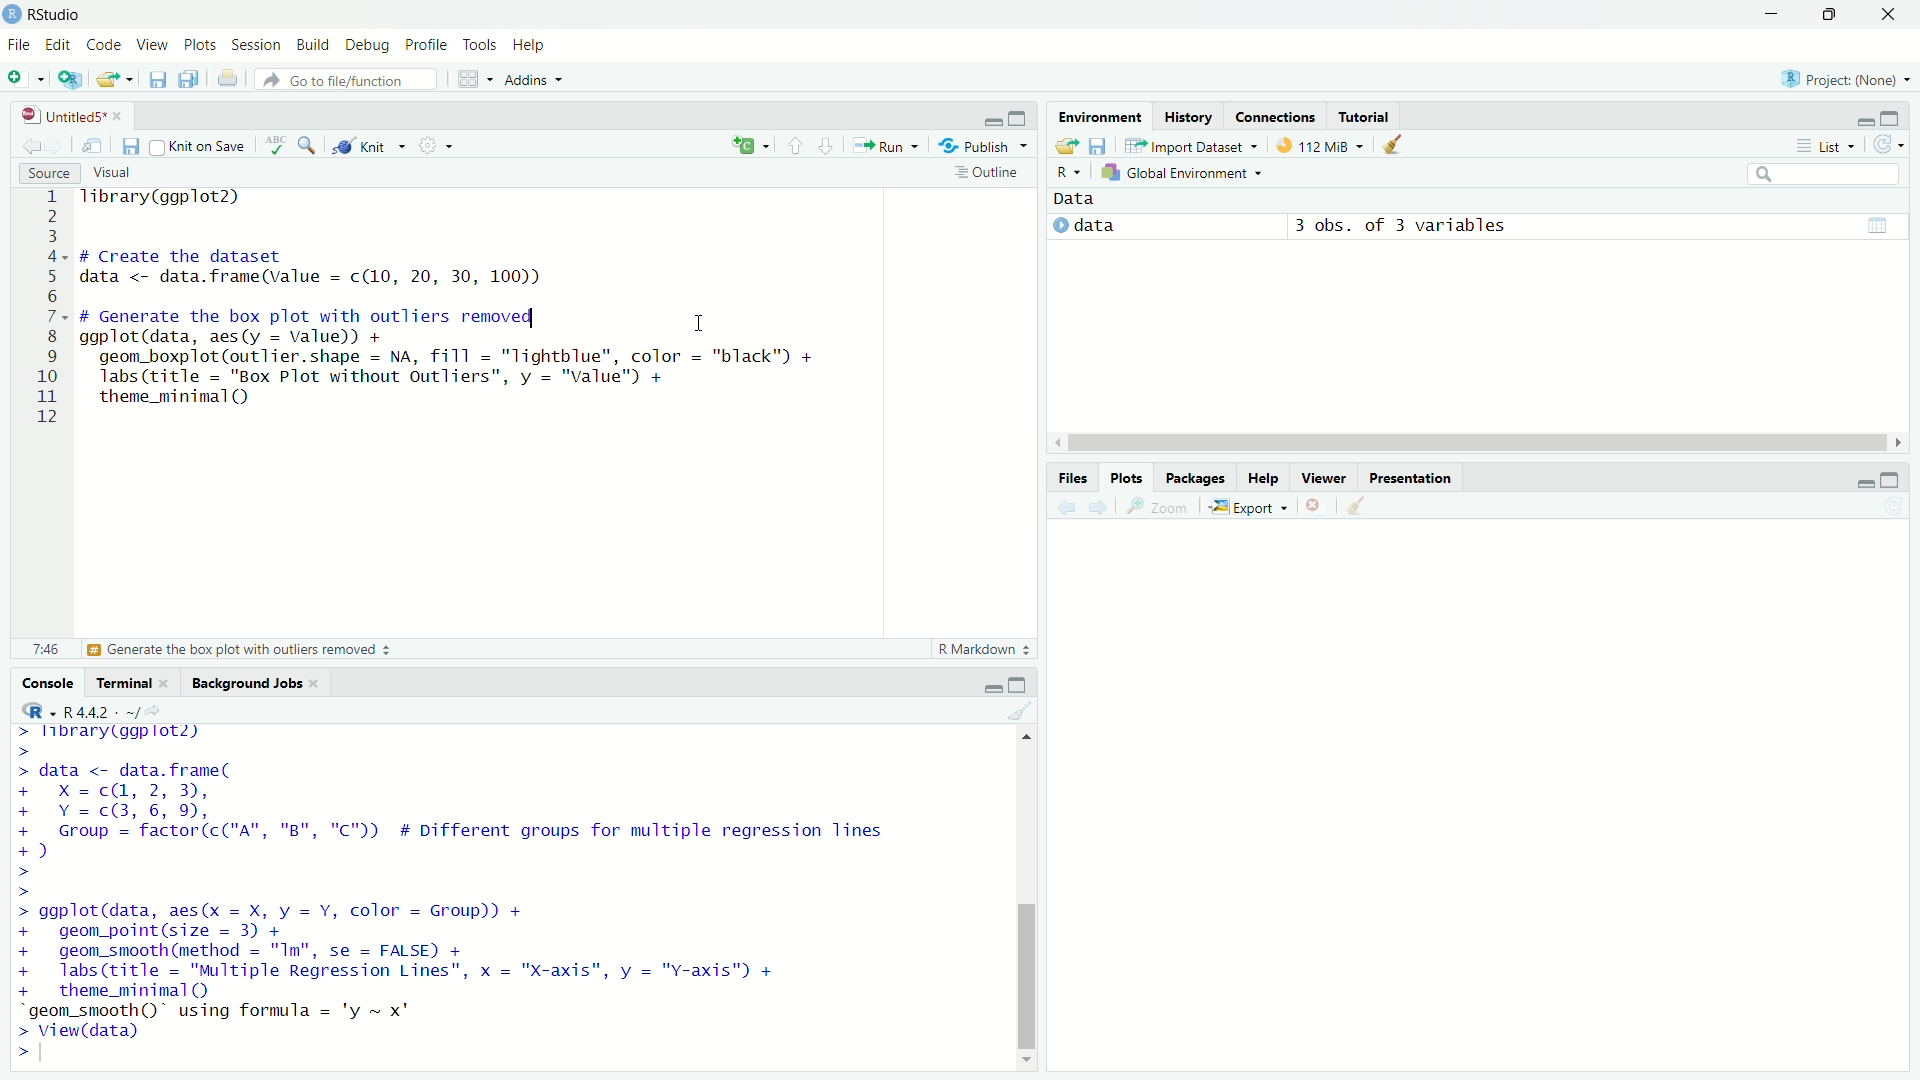  Describe the element at coordinates (48, 307) in the screenshot. I see `1
2
g
4.
5
6
7
8
9
10
11
12` at that location.